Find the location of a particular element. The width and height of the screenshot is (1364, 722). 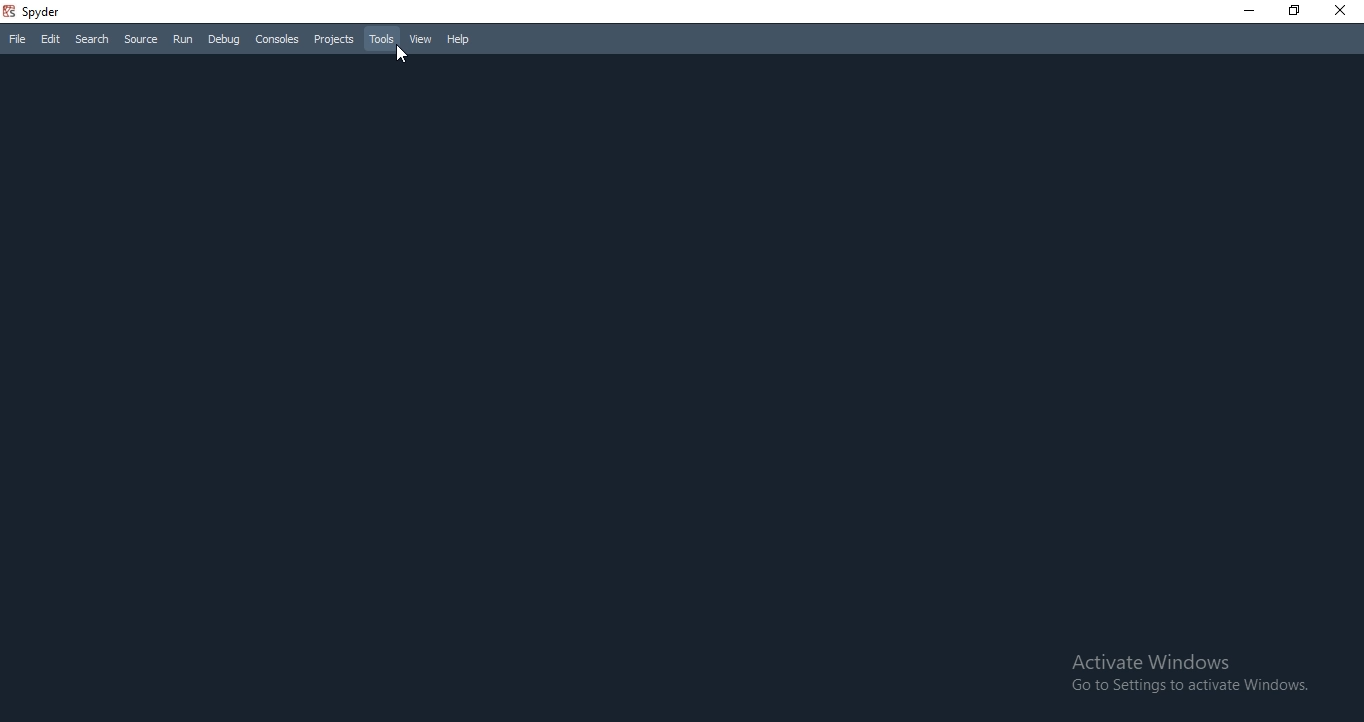

spyder is located at coordinates (36, 11).